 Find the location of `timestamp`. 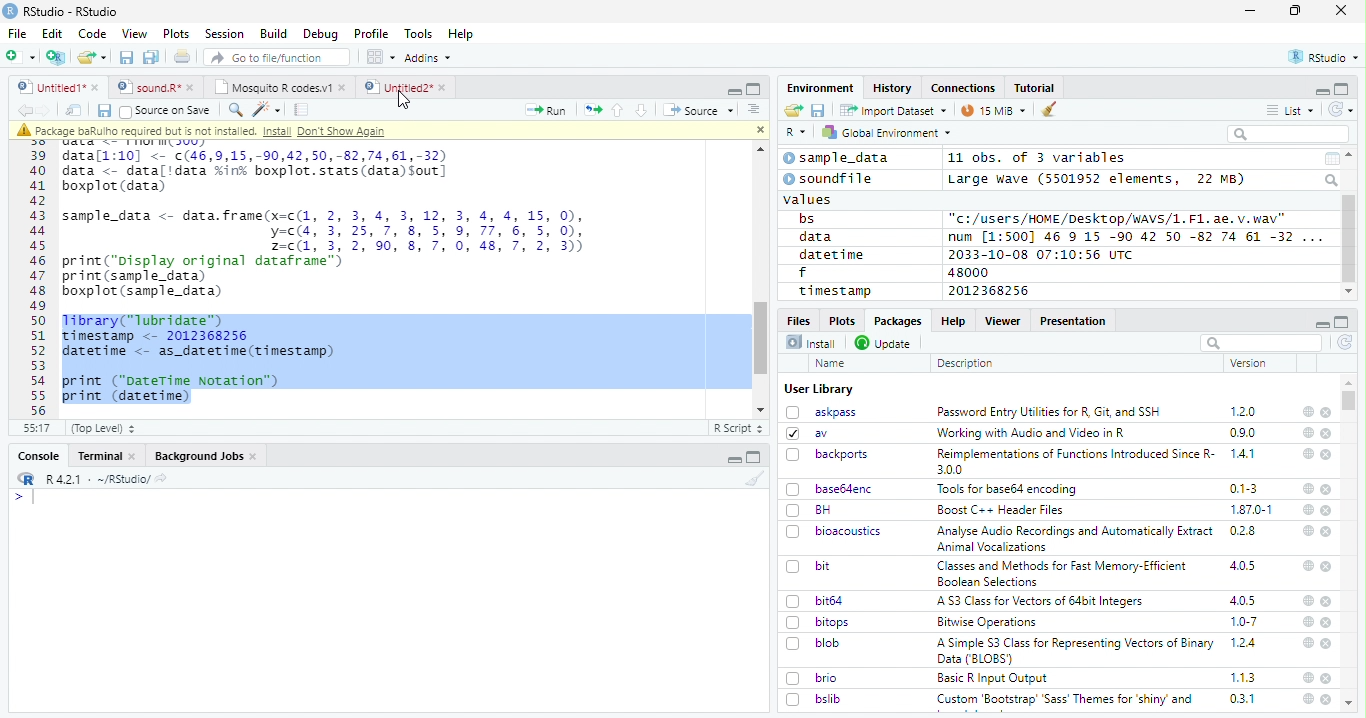

timestamp is located at coordinates (834, 290).